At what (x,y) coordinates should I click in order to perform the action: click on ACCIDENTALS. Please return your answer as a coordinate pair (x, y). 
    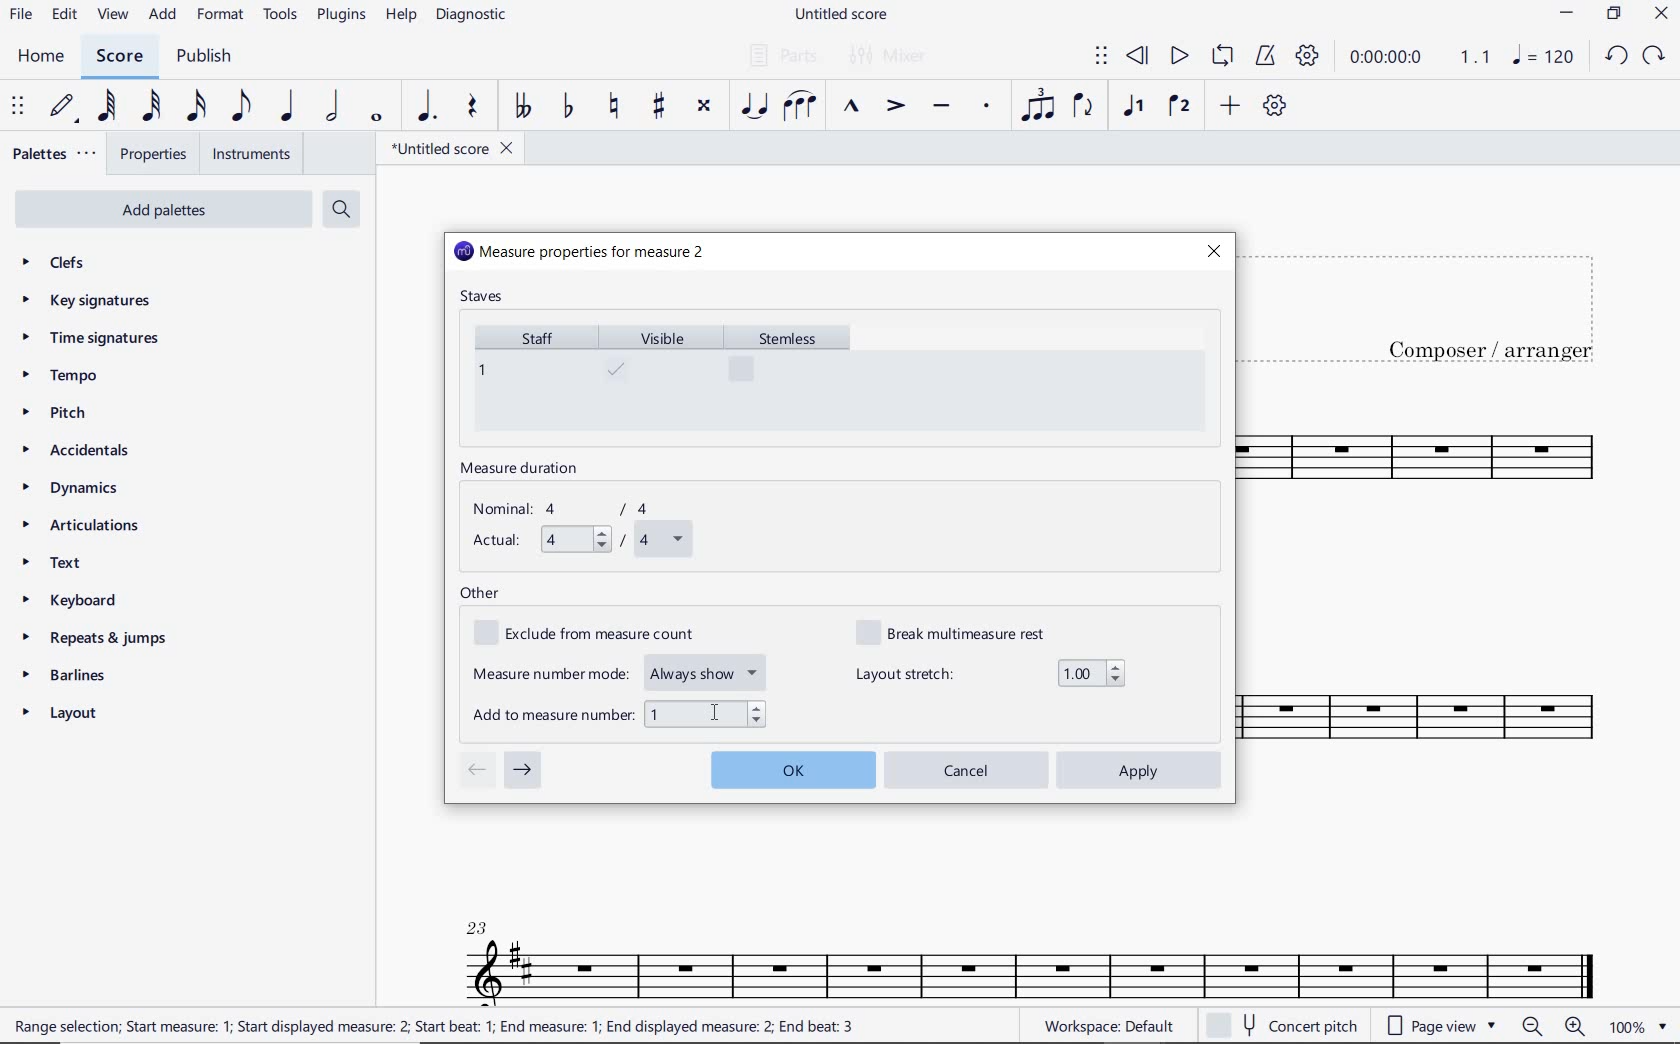
    Looking at the image, I should click on (85, 450).